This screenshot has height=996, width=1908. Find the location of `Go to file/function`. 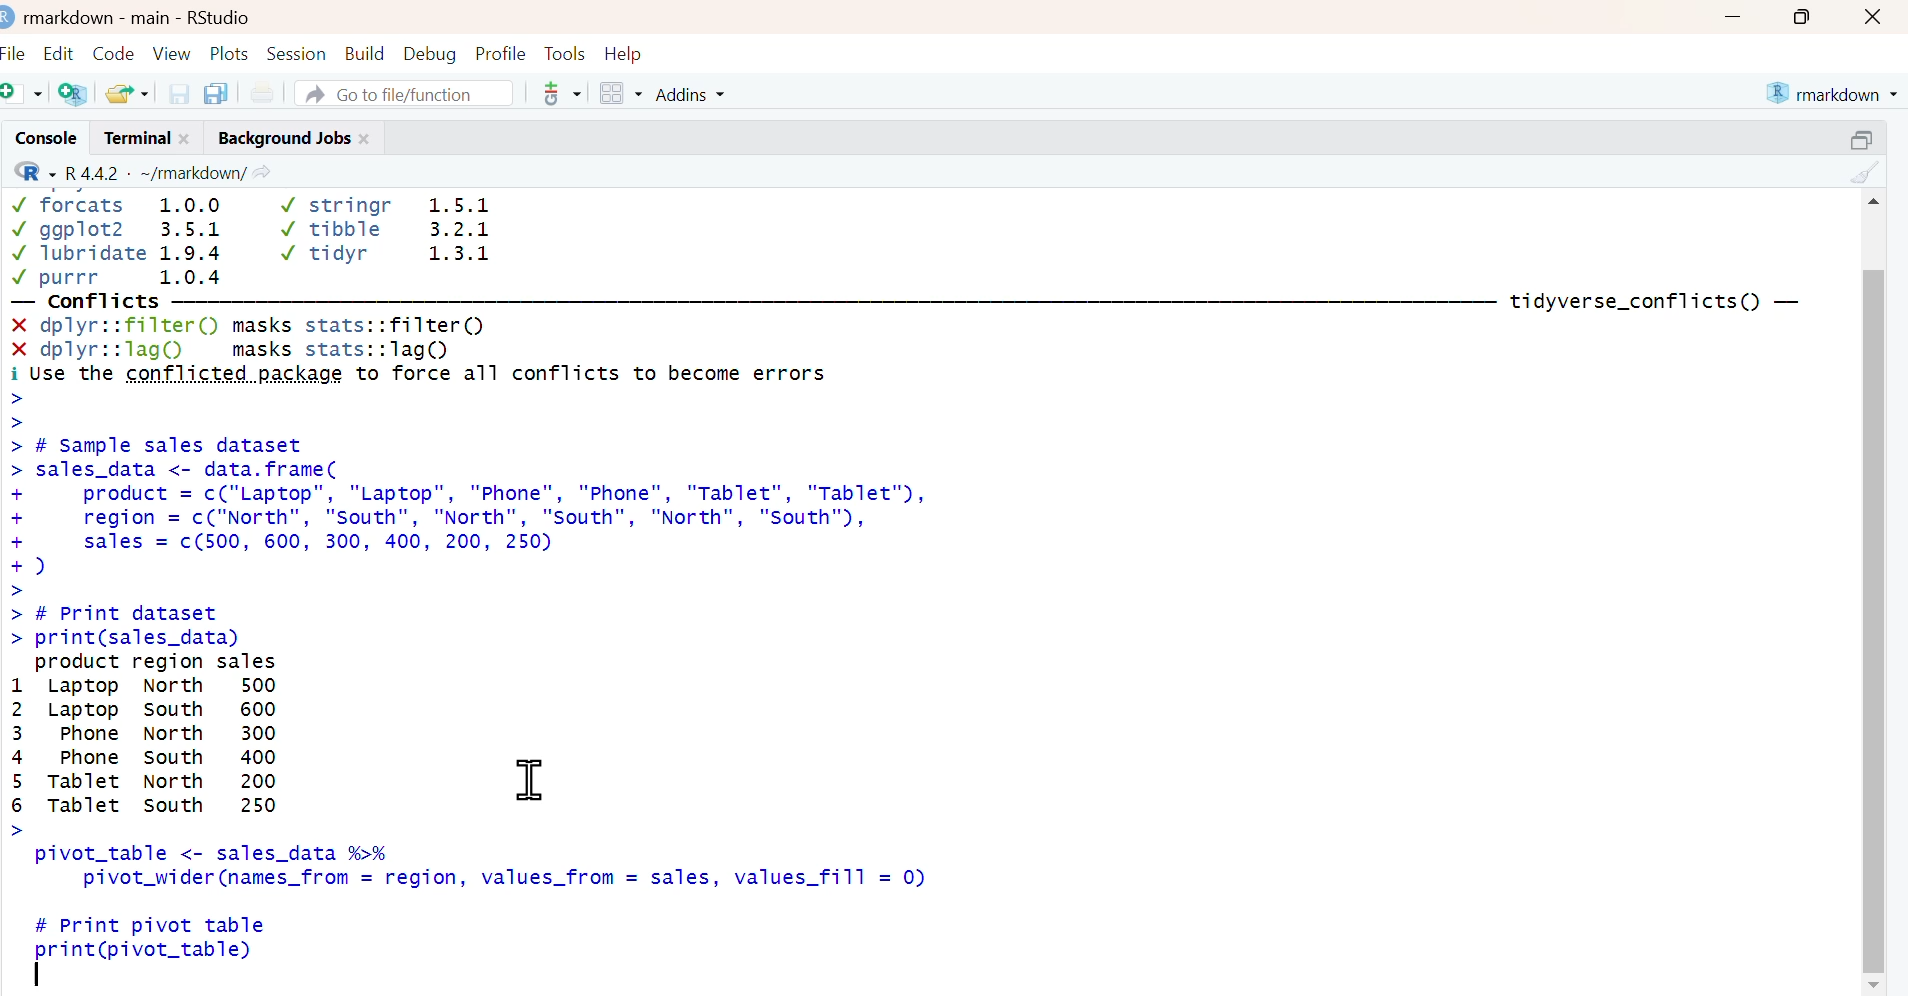

Go to file/function is located at coordinates (406, 92).